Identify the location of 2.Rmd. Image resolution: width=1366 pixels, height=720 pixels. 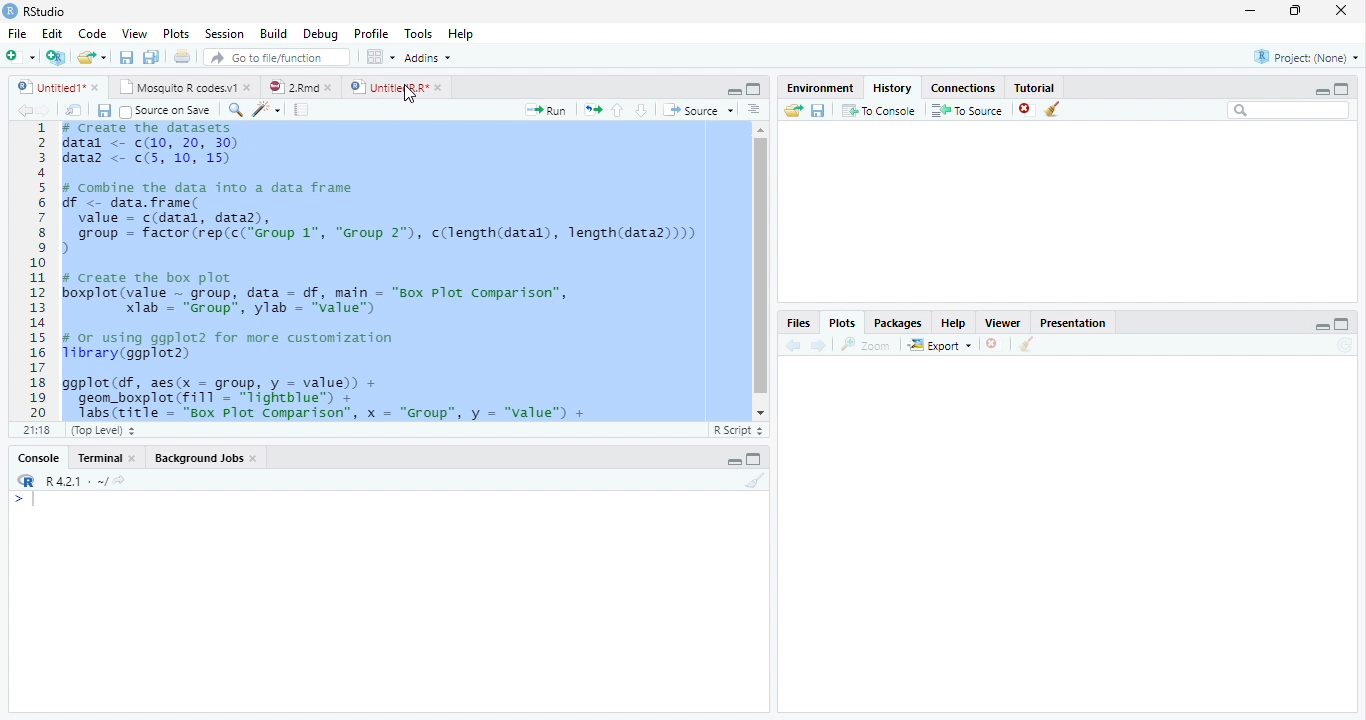
(292, 87).